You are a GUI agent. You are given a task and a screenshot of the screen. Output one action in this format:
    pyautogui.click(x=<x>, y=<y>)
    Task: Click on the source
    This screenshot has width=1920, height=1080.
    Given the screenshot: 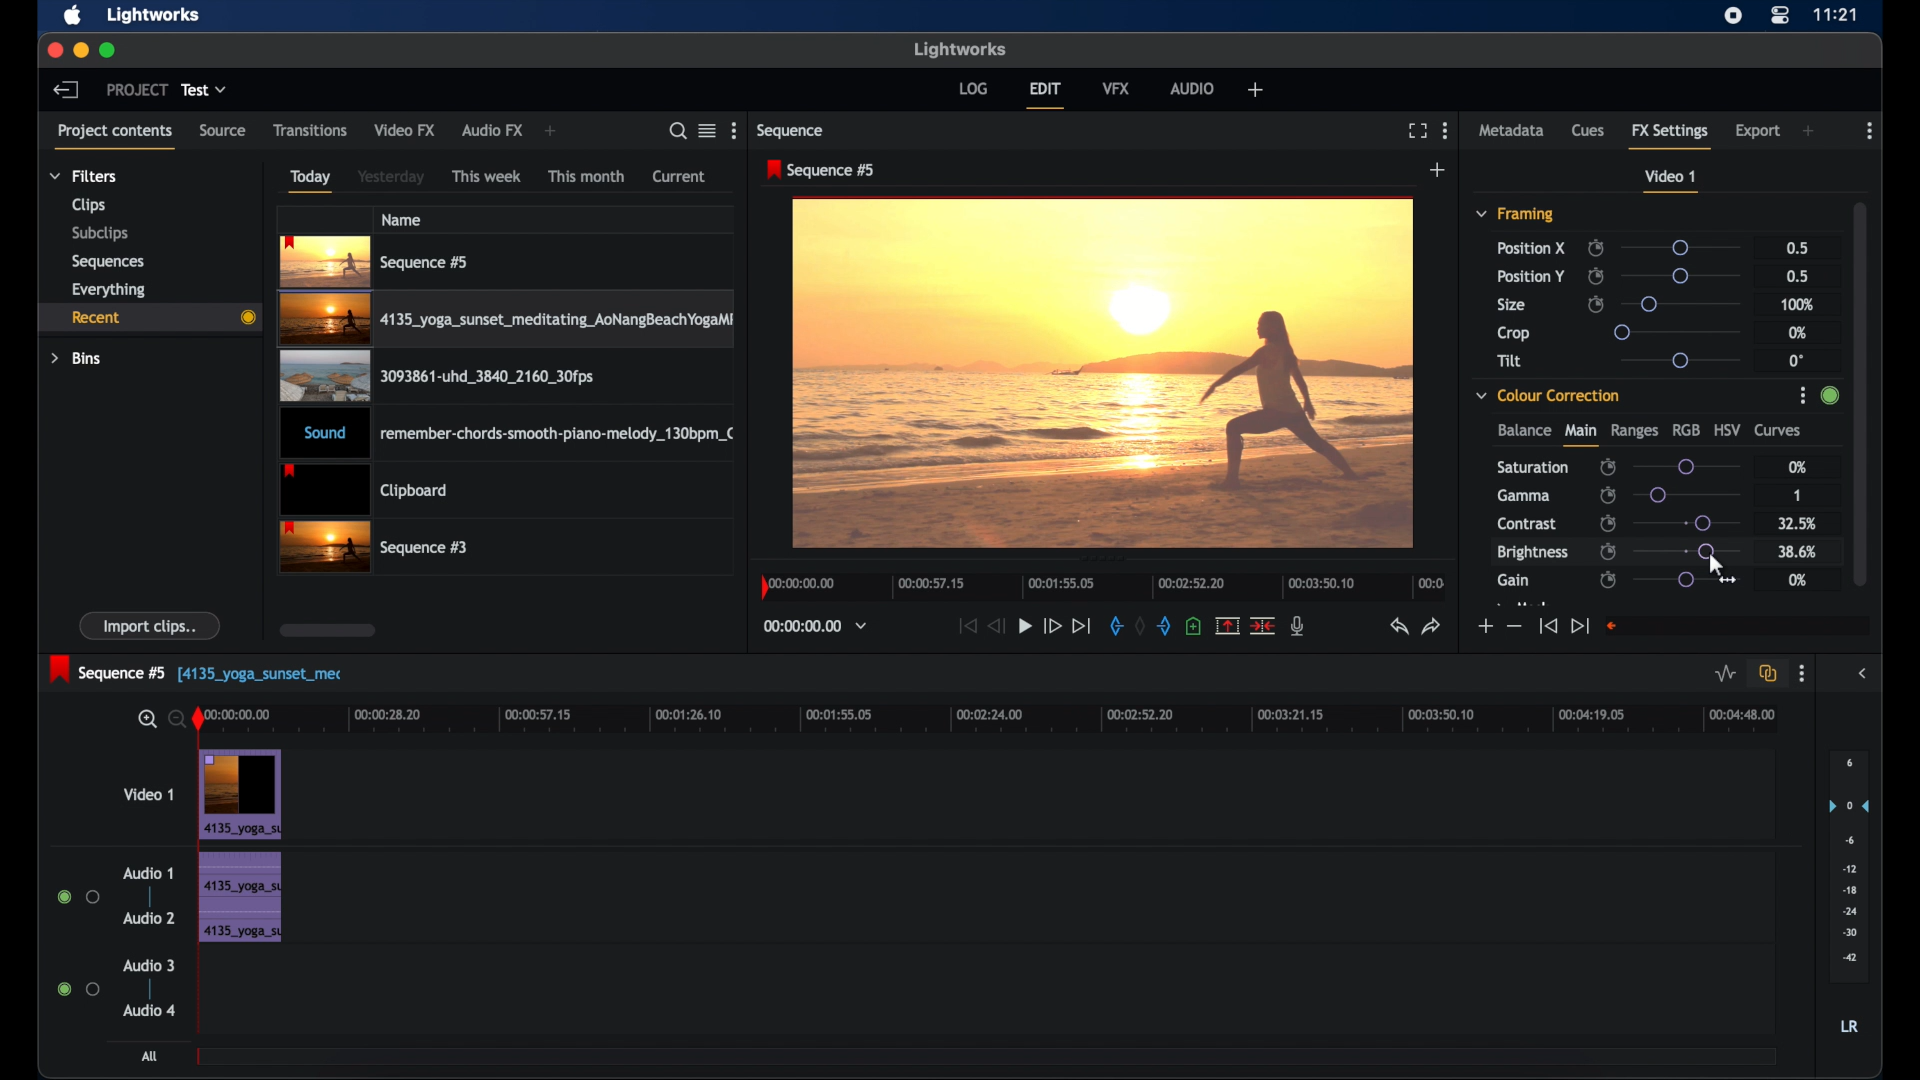 What is the action you would take?
    pyautogui.click(x=222, y=130)
    